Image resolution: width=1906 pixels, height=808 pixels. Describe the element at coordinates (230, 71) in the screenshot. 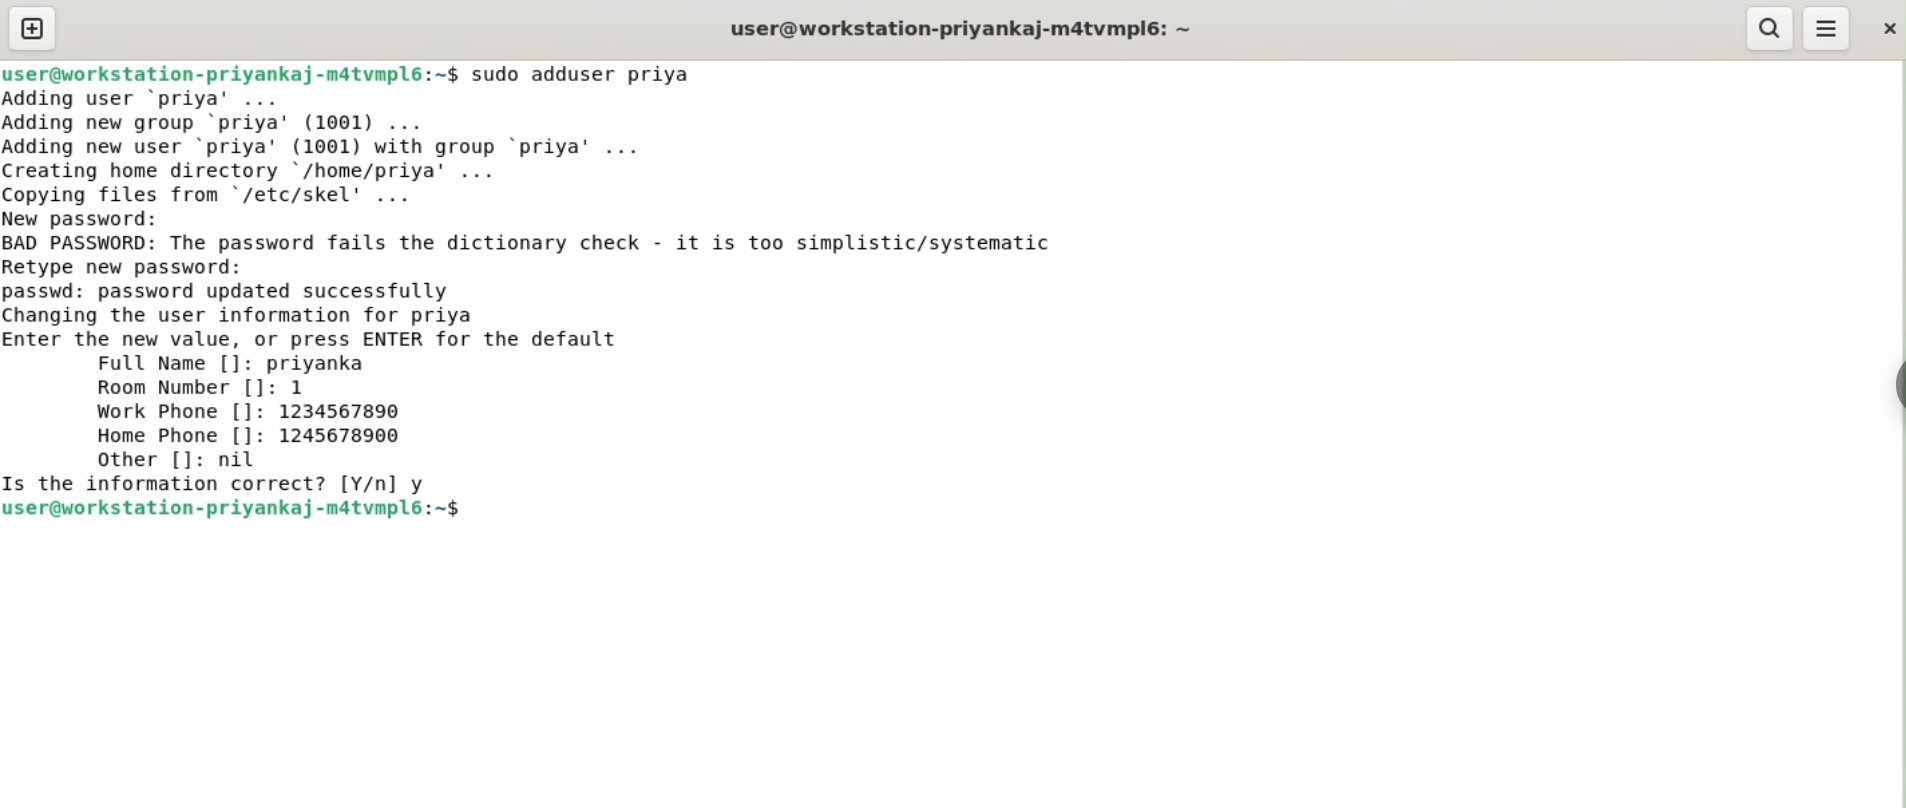

I see `user@workstation-priyankaj-m4tvmpl6:~$` at that location.